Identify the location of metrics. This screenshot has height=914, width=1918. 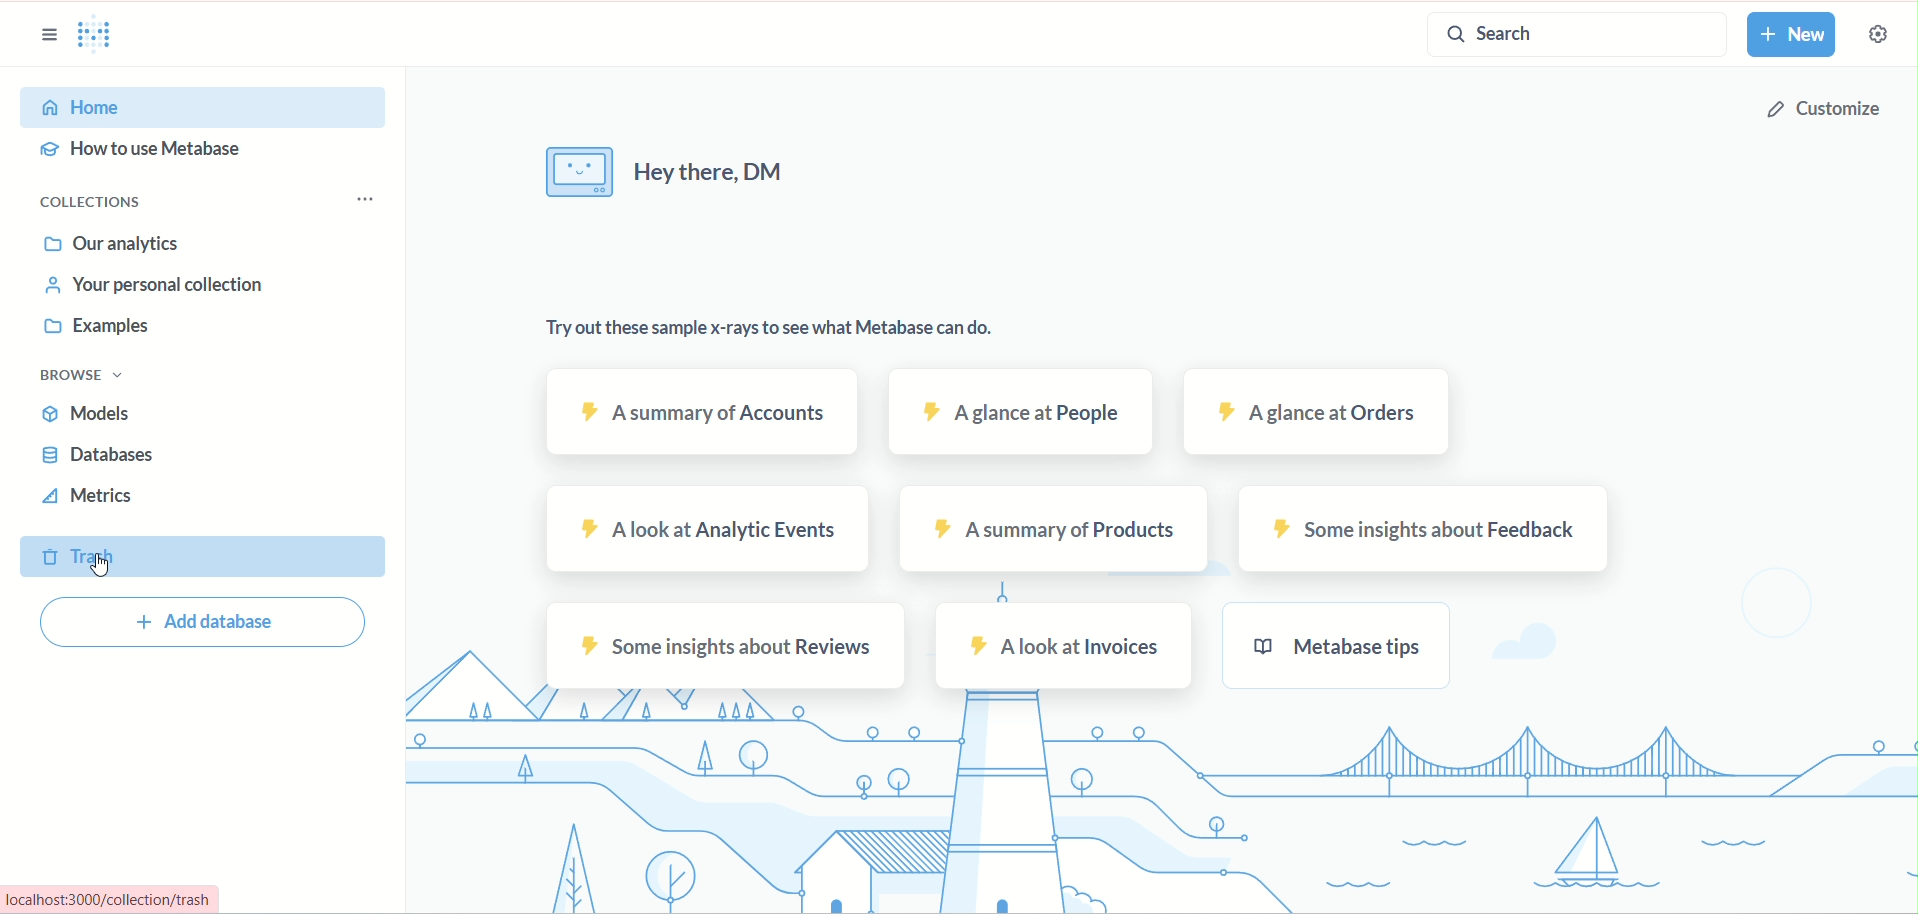
(95, 497).